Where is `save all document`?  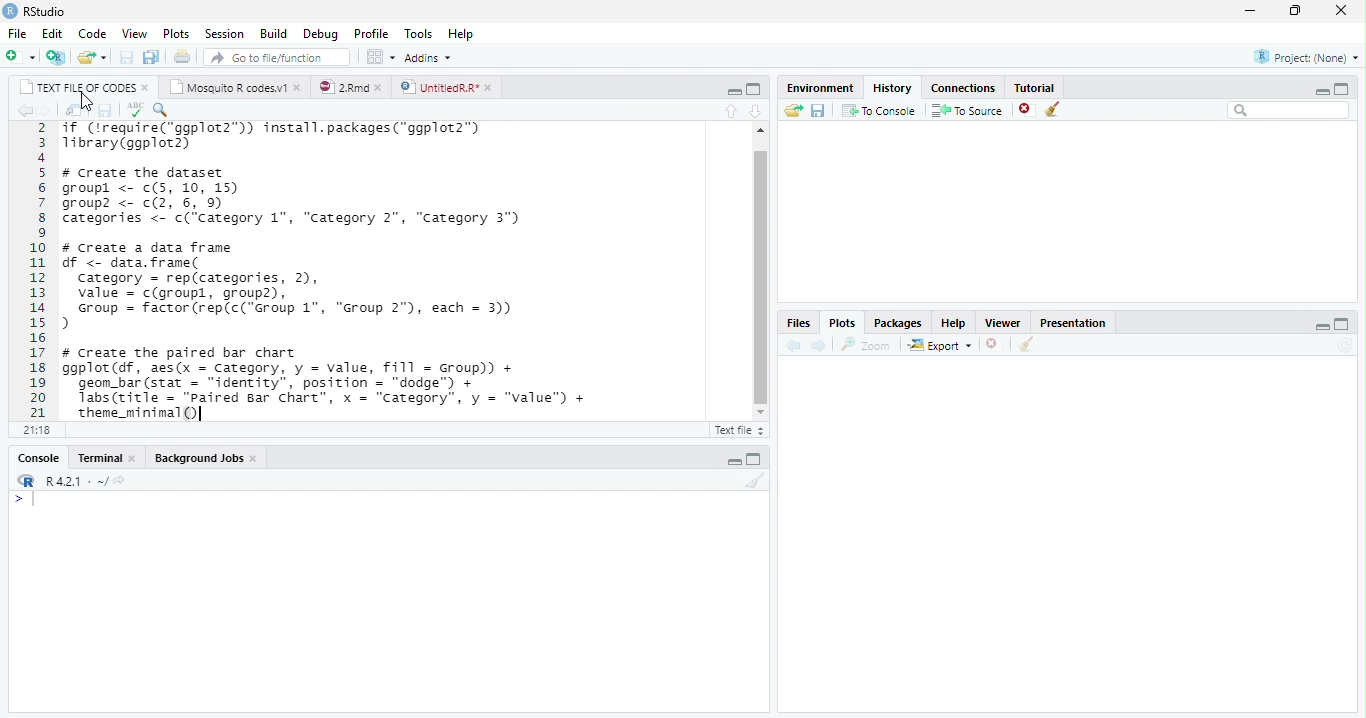
save all document is located at coordinates (153, 56).